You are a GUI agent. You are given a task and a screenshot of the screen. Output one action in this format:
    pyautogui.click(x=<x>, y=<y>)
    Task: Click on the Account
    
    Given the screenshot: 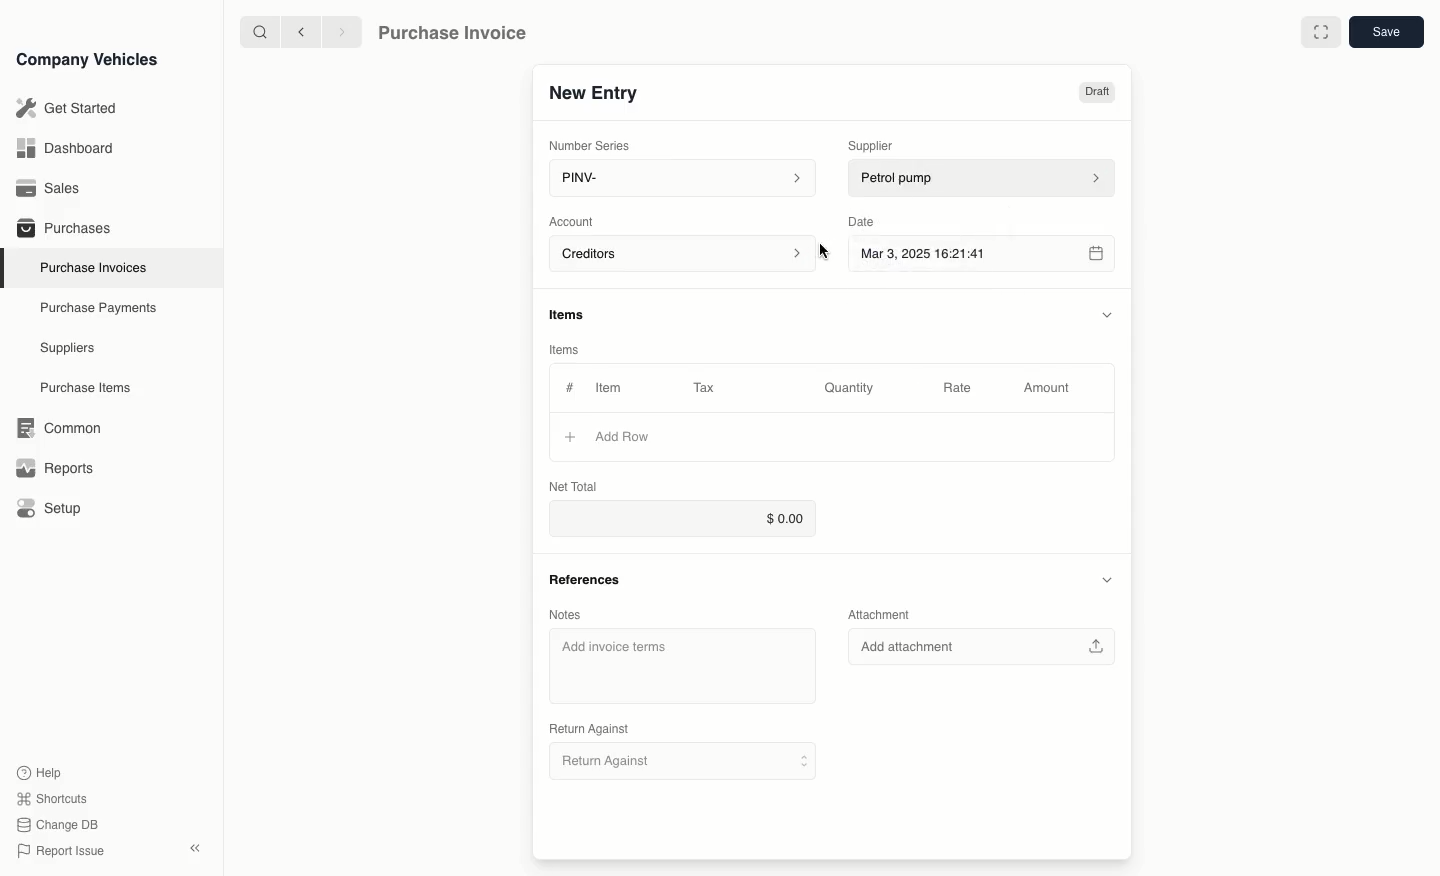 What is the action you would take?
    pyautogui.click(x=679, y=254)
    